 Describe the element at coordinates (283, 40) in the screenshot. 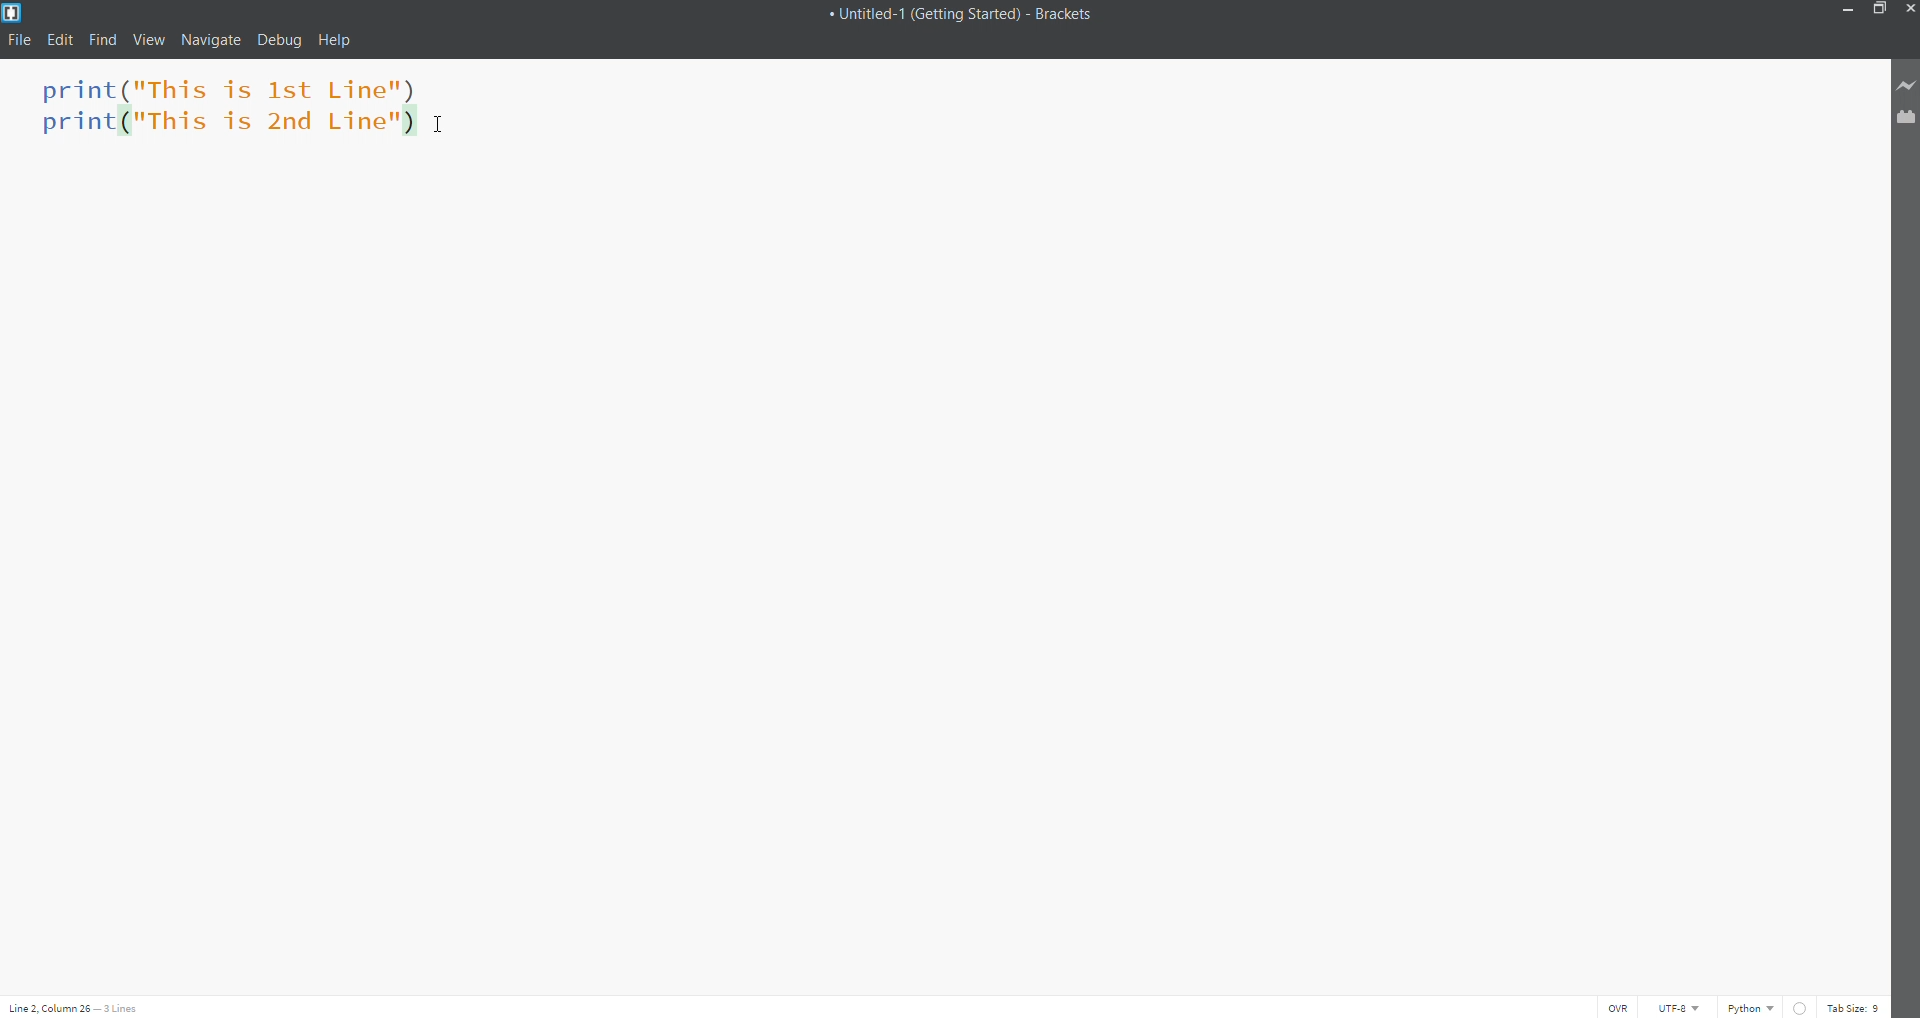

I see `Debug` at that location.